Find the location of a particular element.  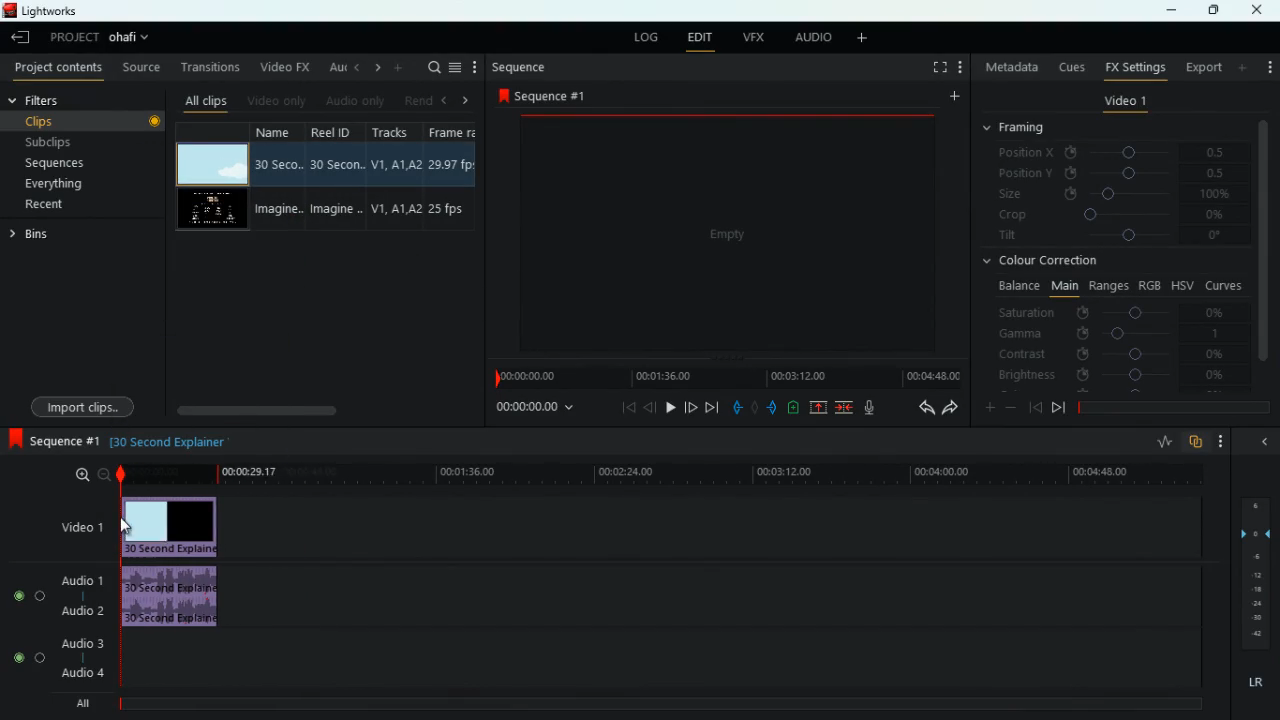

audio 3 is located at coordinates (77, 642).